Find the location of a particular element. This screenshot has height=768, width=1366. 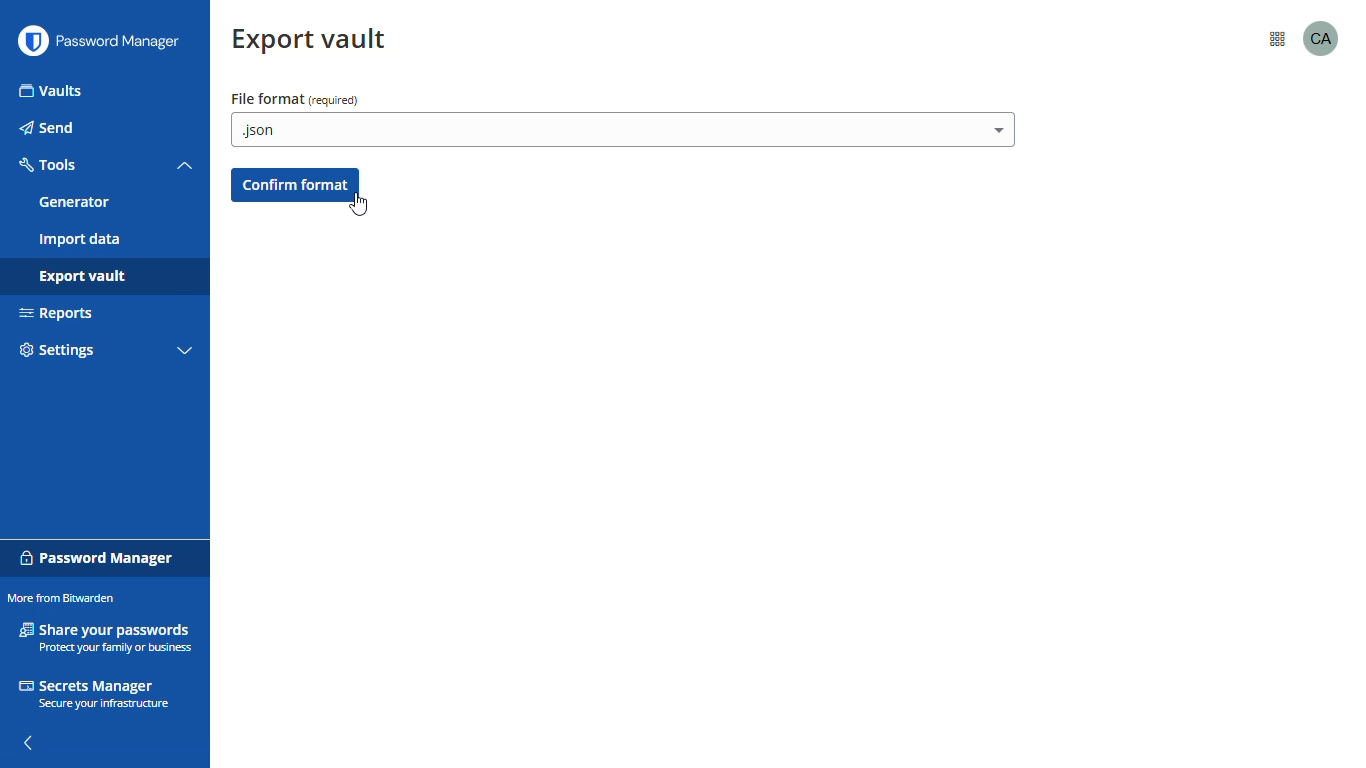

password manager is located at coordinates (98, 555).